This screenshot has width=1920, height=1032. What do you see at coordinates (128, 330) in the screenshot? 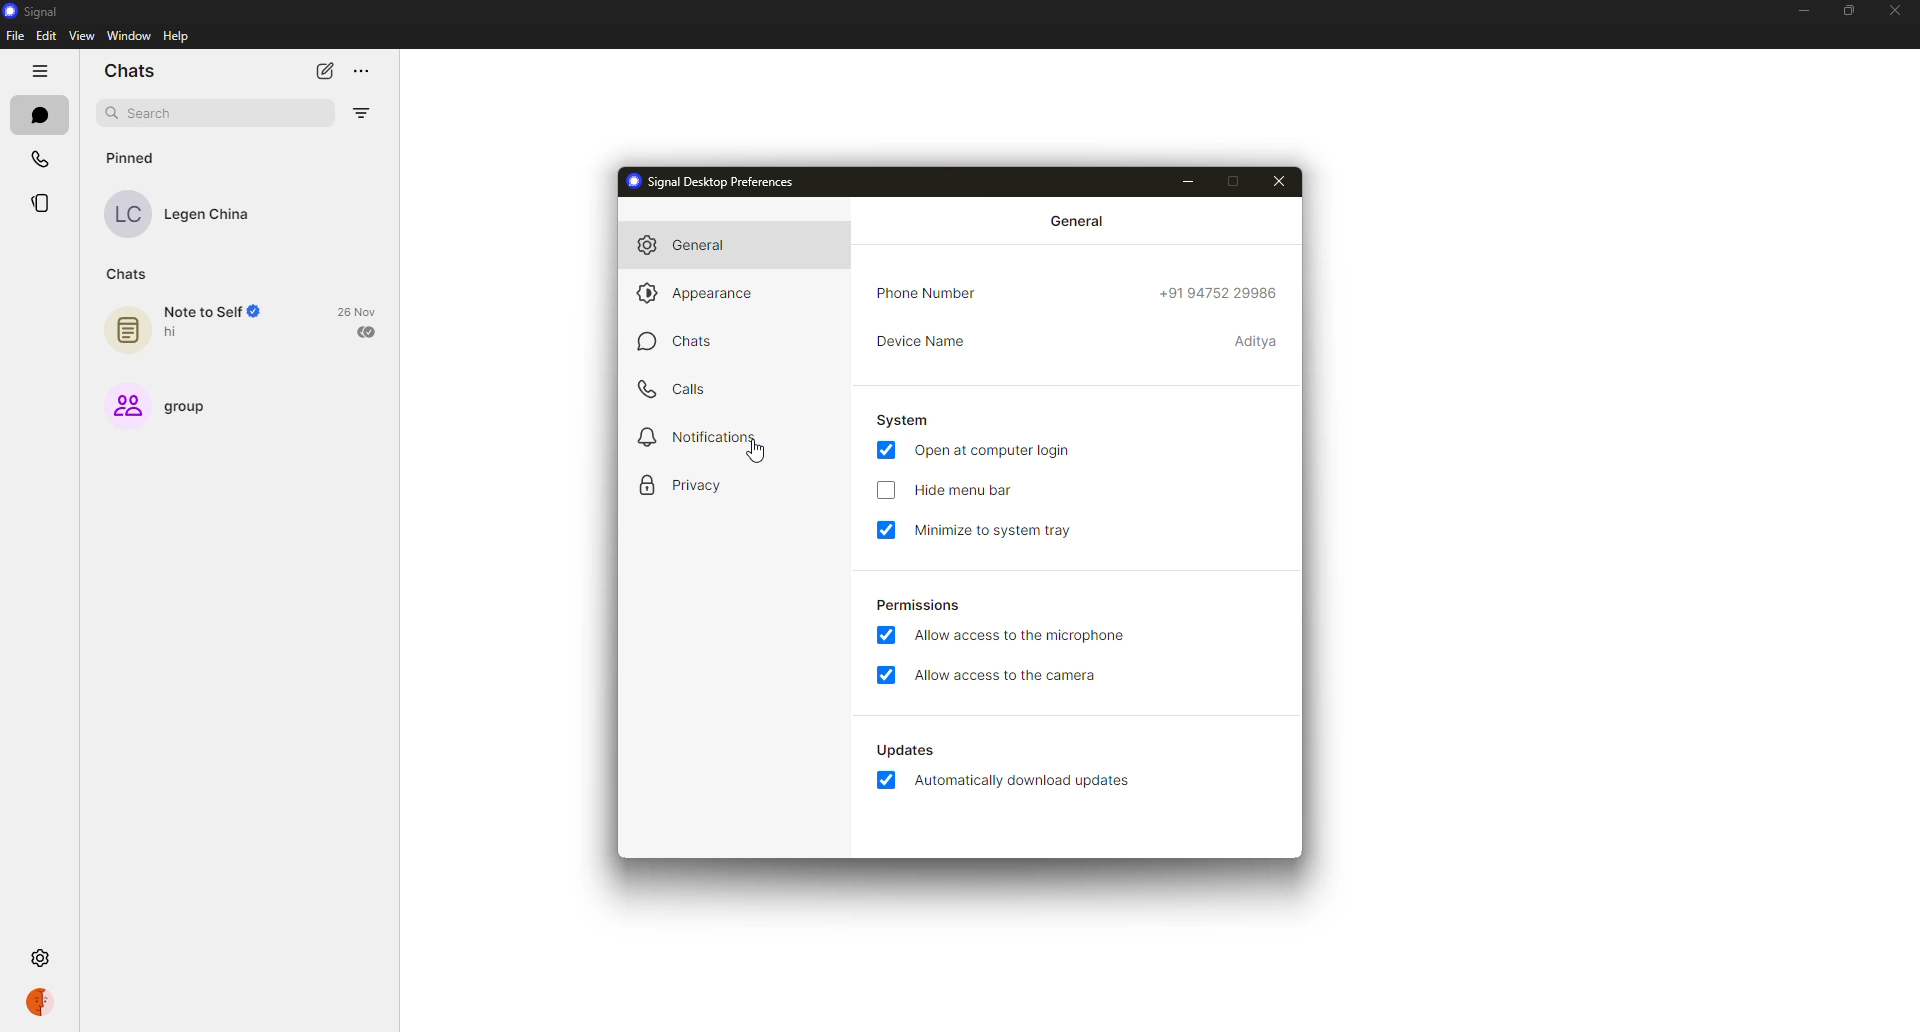
I see `Chat Icon` at bounding box center [128, 330].